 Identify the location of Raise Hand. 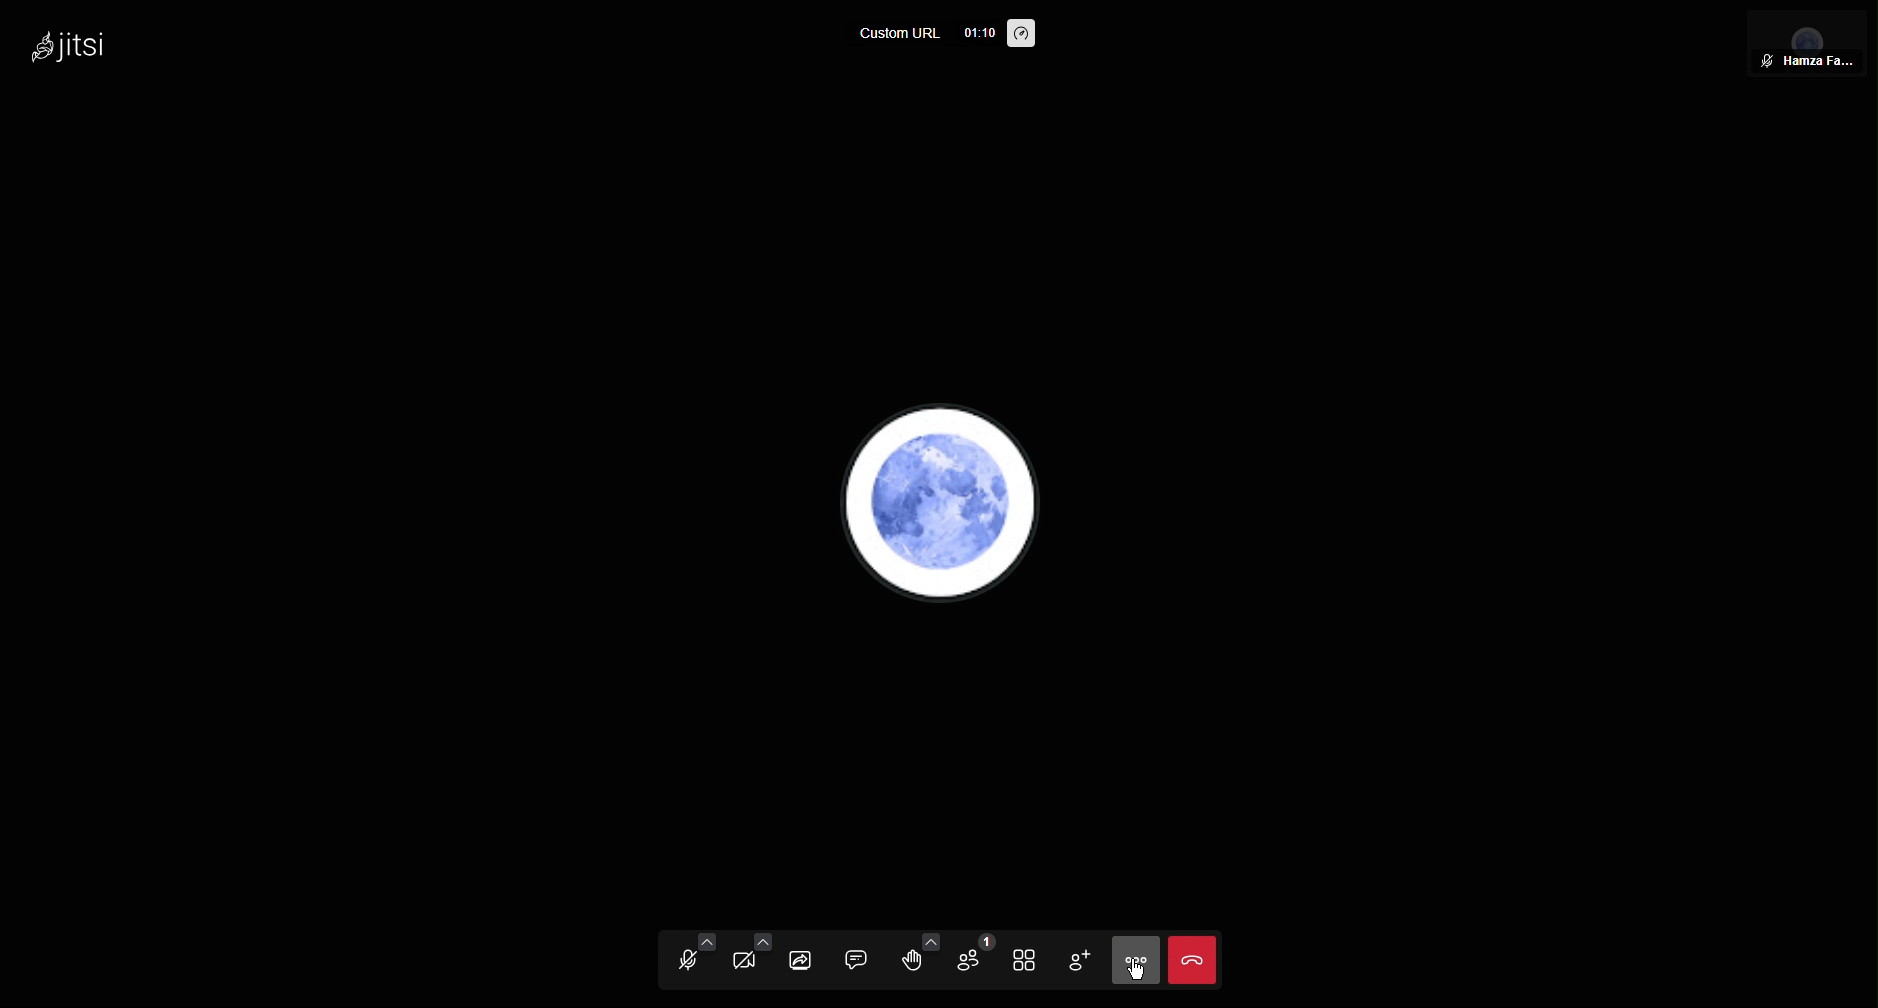
(921, 959).